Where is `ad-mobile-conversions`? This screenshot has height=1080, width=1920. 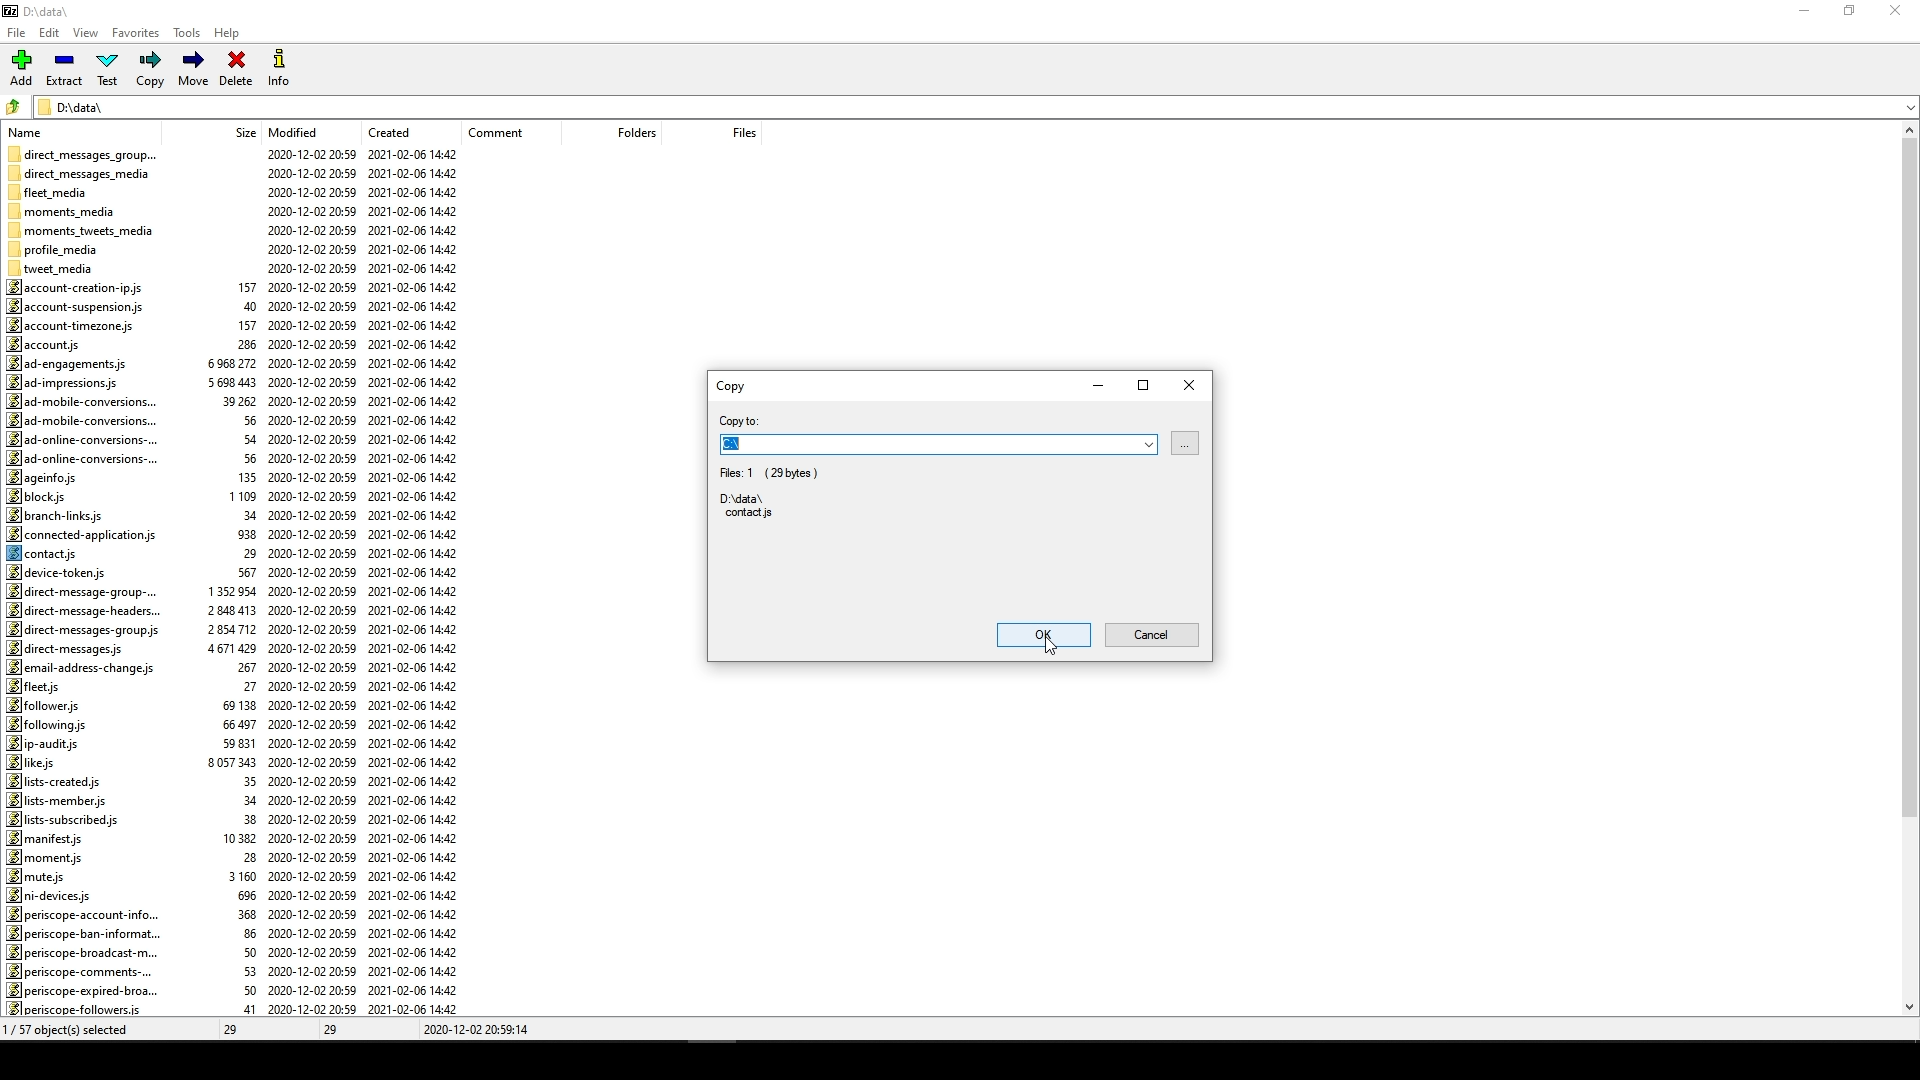 ad-mobile-conversions is located at coordinates (80, 402).